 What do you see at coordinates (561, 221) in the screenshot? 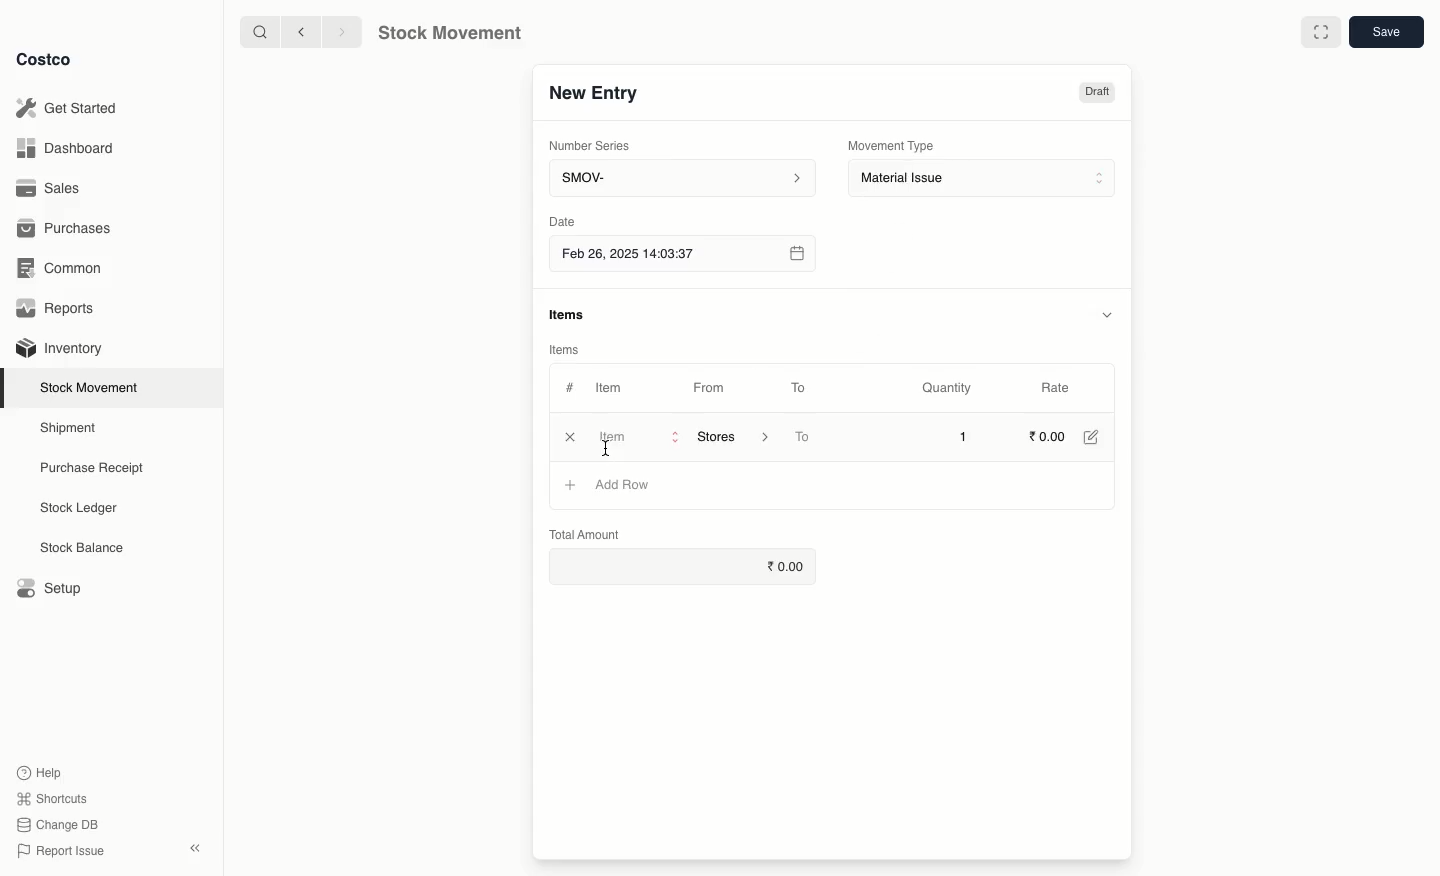
I see `Date` at bounding box center [561, 221].